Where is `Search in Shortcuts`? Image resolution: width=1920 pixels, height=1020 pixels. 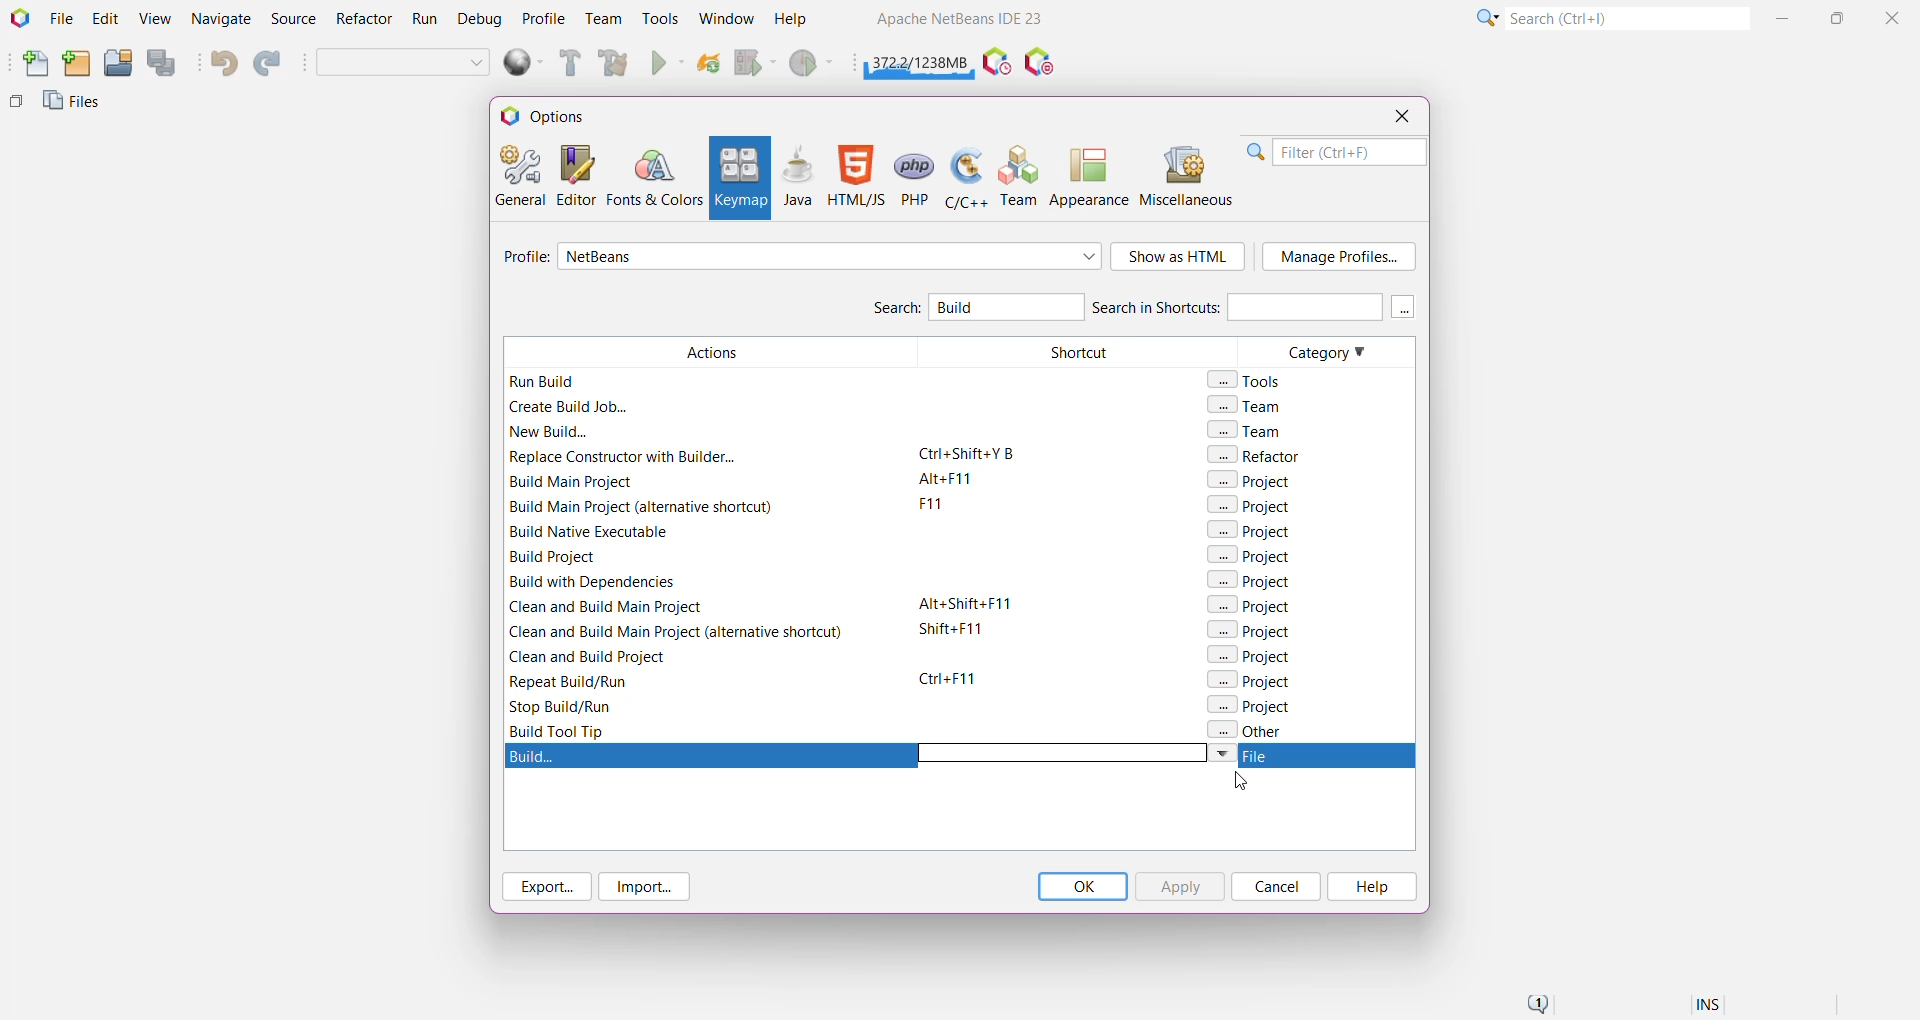
Search in Shortcuts is located at coordinates (1236, 306).